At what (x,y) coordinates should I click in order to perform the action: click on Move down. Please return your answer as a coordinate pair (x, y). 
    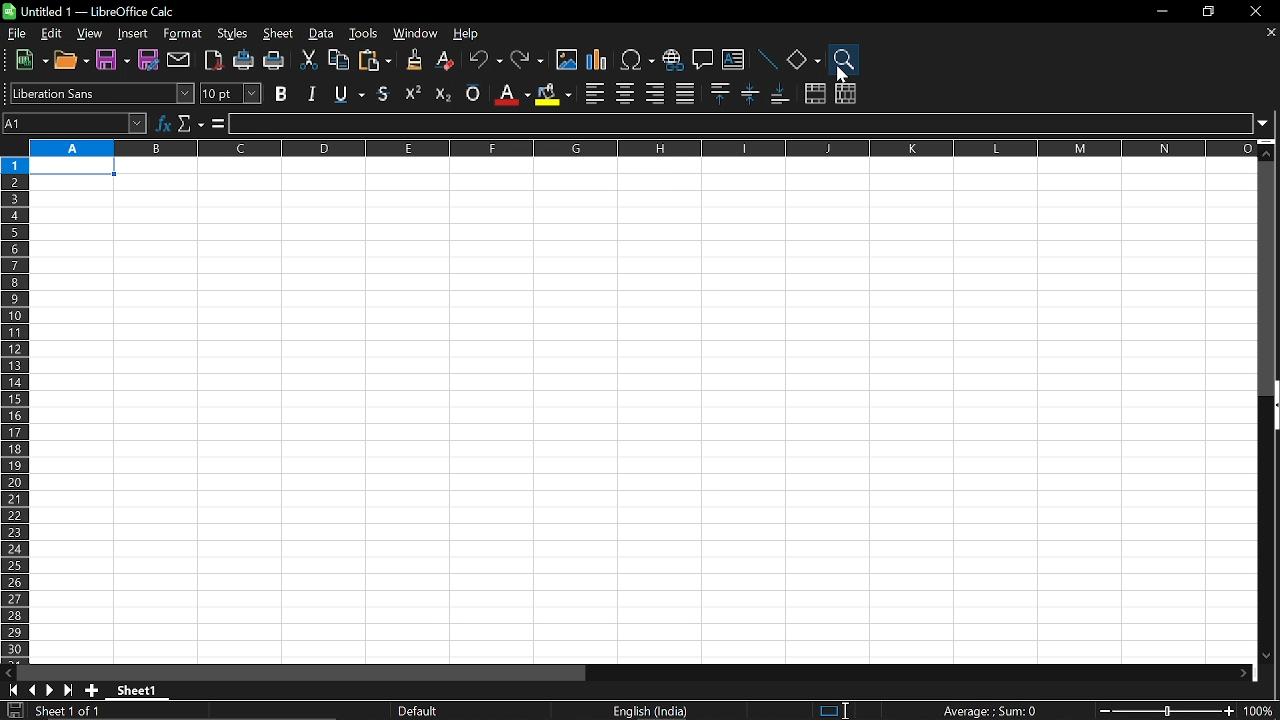
    Looking at the image, I should click on (1265, 654).